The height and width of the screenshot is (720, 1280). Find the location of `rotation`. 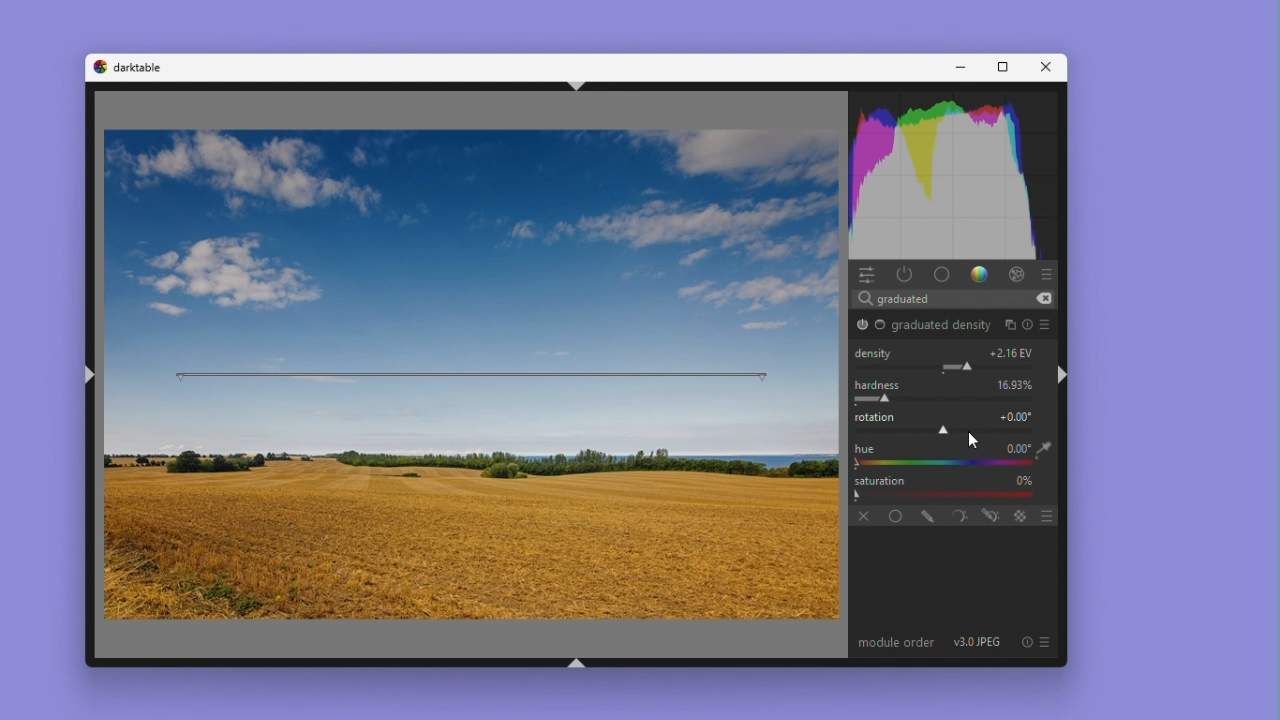

rotation is located at coordinates (877, 417).